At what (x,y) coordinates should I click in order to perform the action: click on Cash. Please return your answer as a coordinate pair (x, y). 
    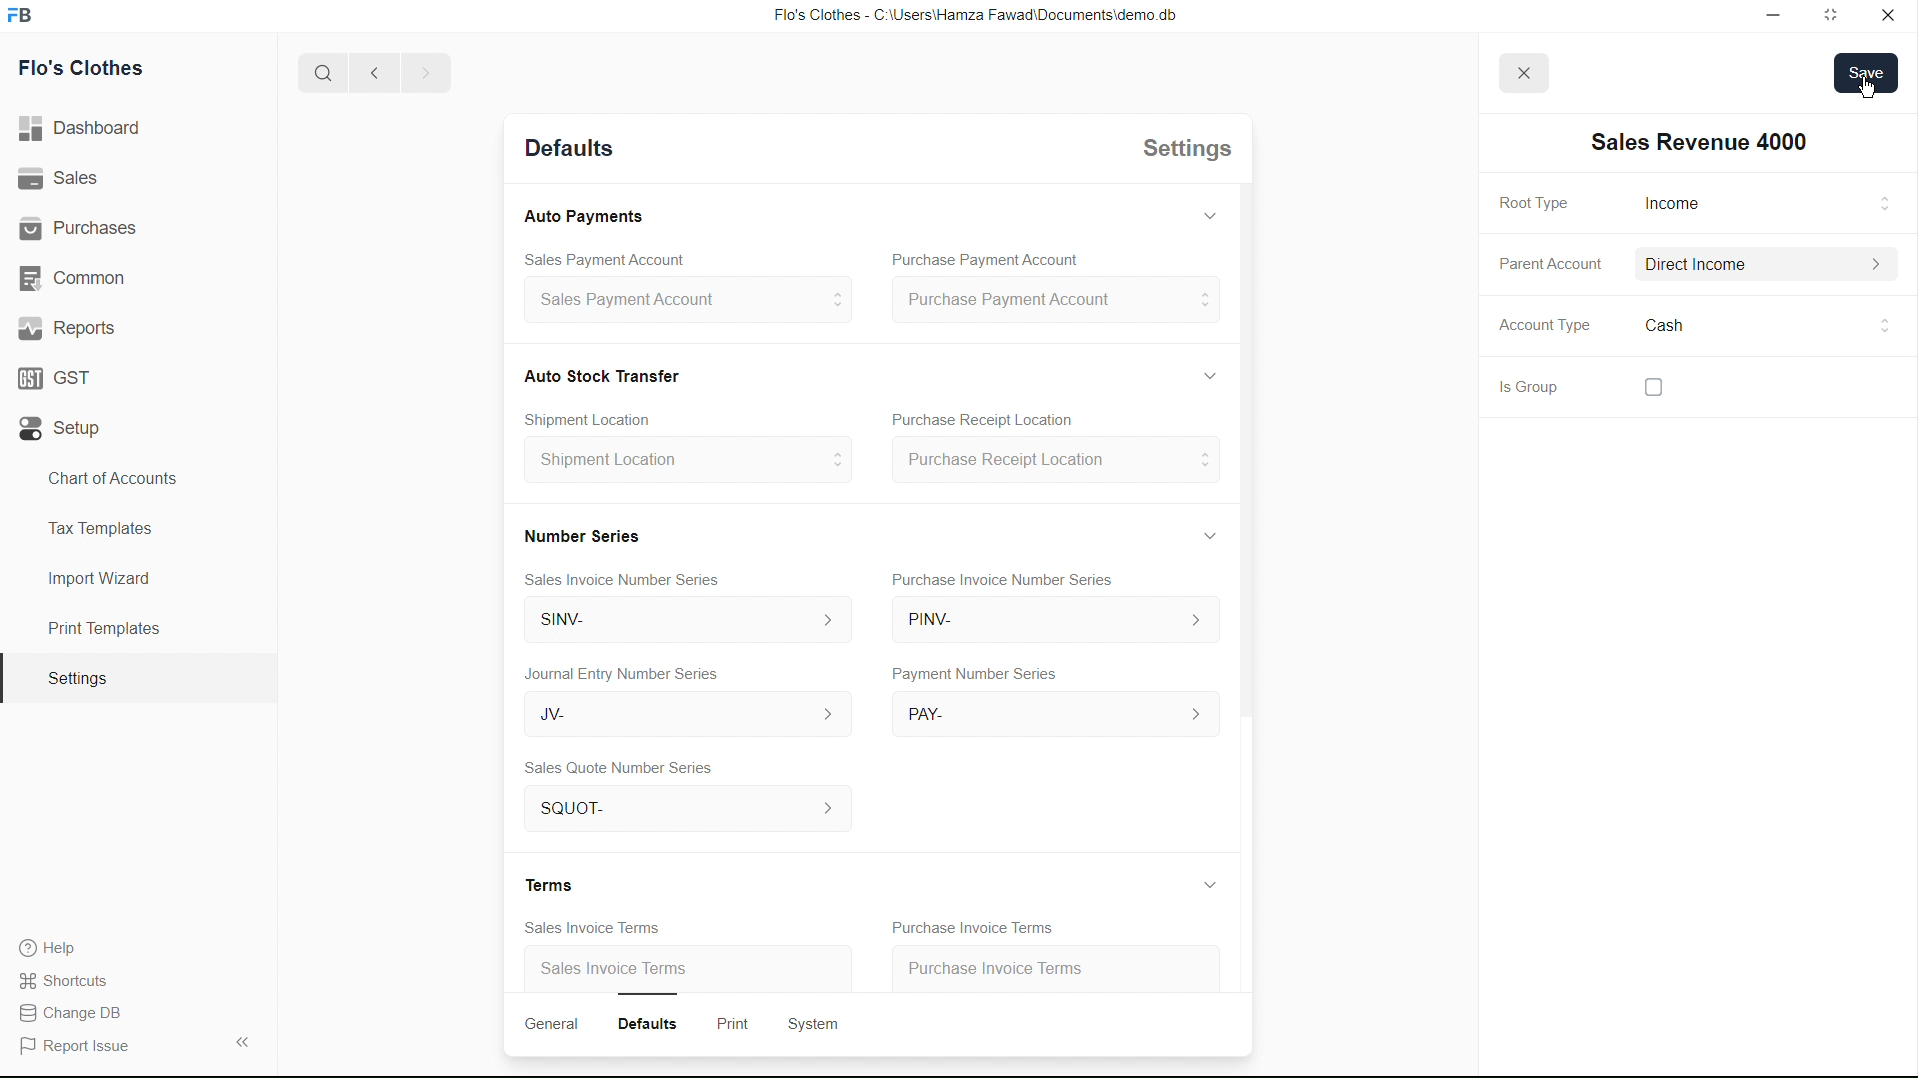
    Looking at the image, I should click on (603, 374).